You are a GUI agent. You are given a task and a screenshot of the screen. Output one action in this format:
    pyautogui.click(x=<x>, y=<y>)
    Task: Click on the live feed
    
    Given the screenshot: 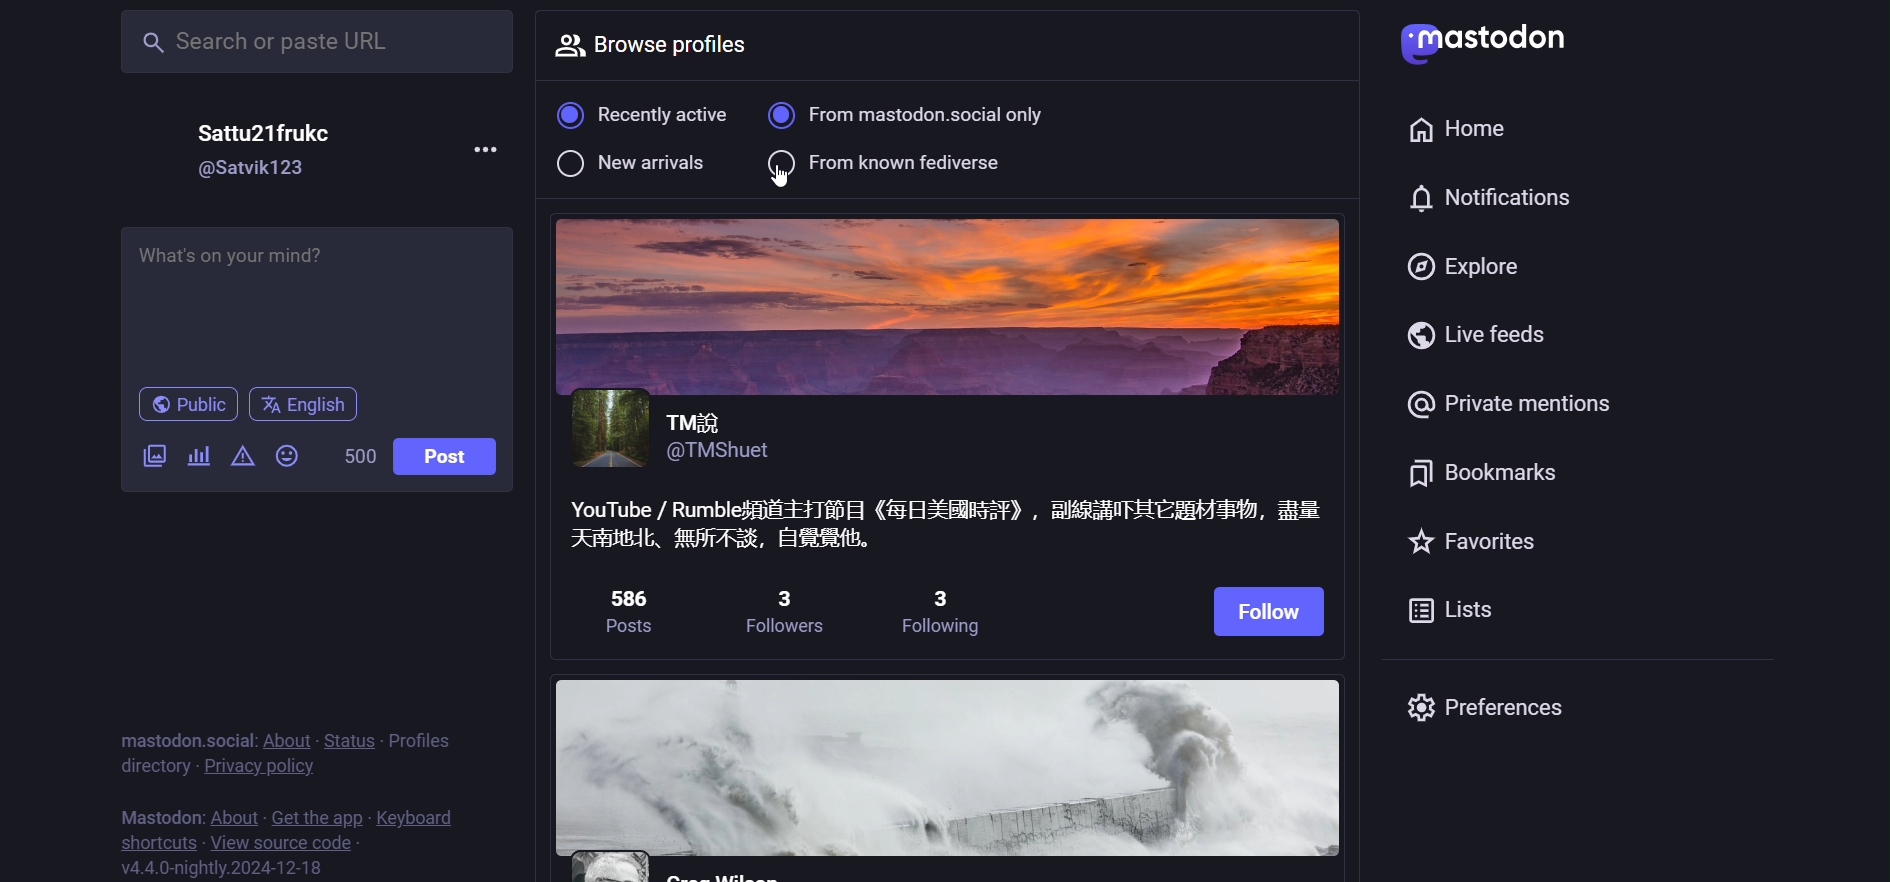 What is the action you would take?
    pyautogui.click(x=1488, y=337)
    